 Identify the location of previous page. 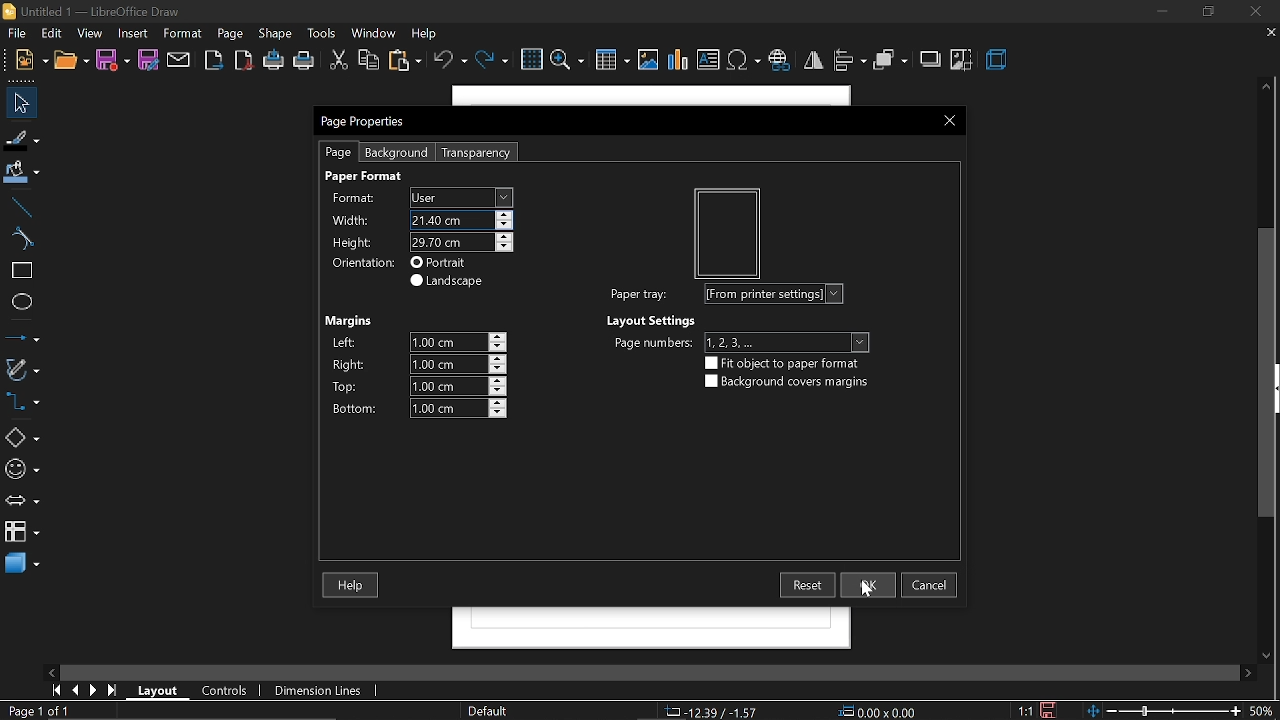
(77, 691).